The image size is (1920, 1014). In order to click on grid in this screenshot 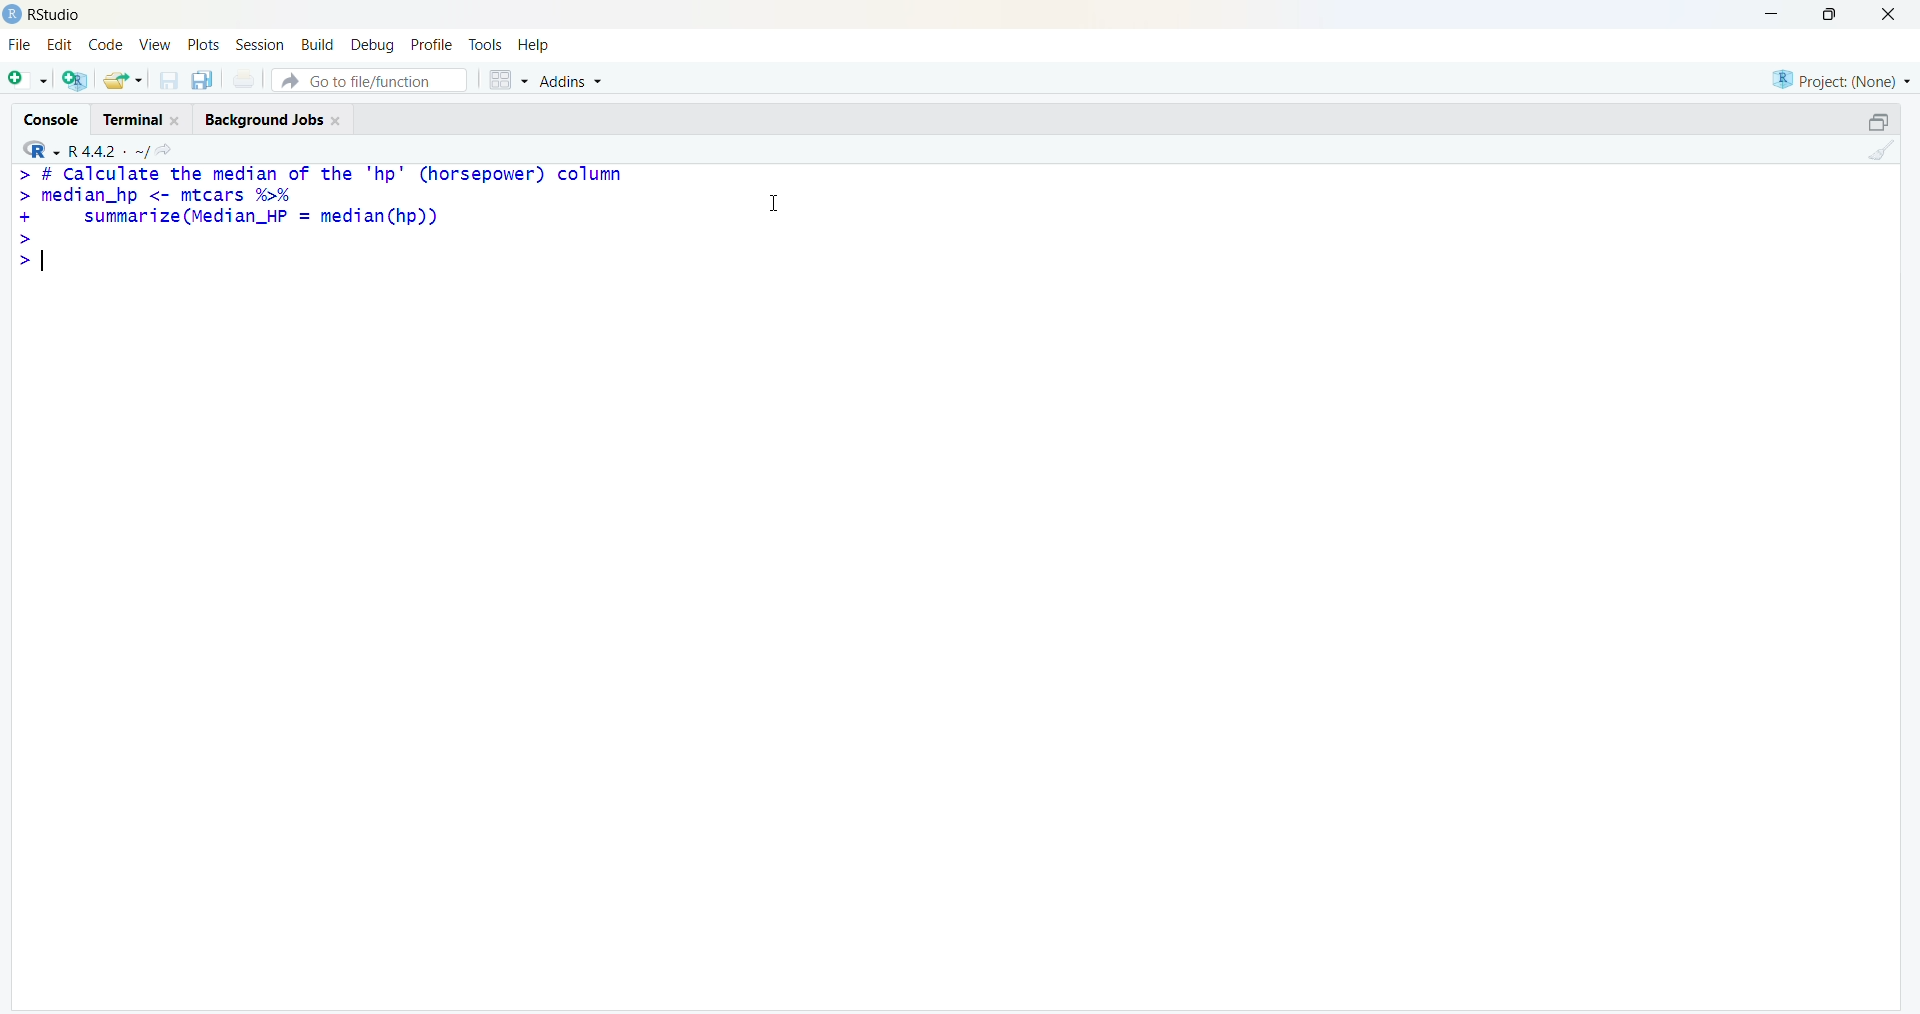, I will do `click(509, 79)`.